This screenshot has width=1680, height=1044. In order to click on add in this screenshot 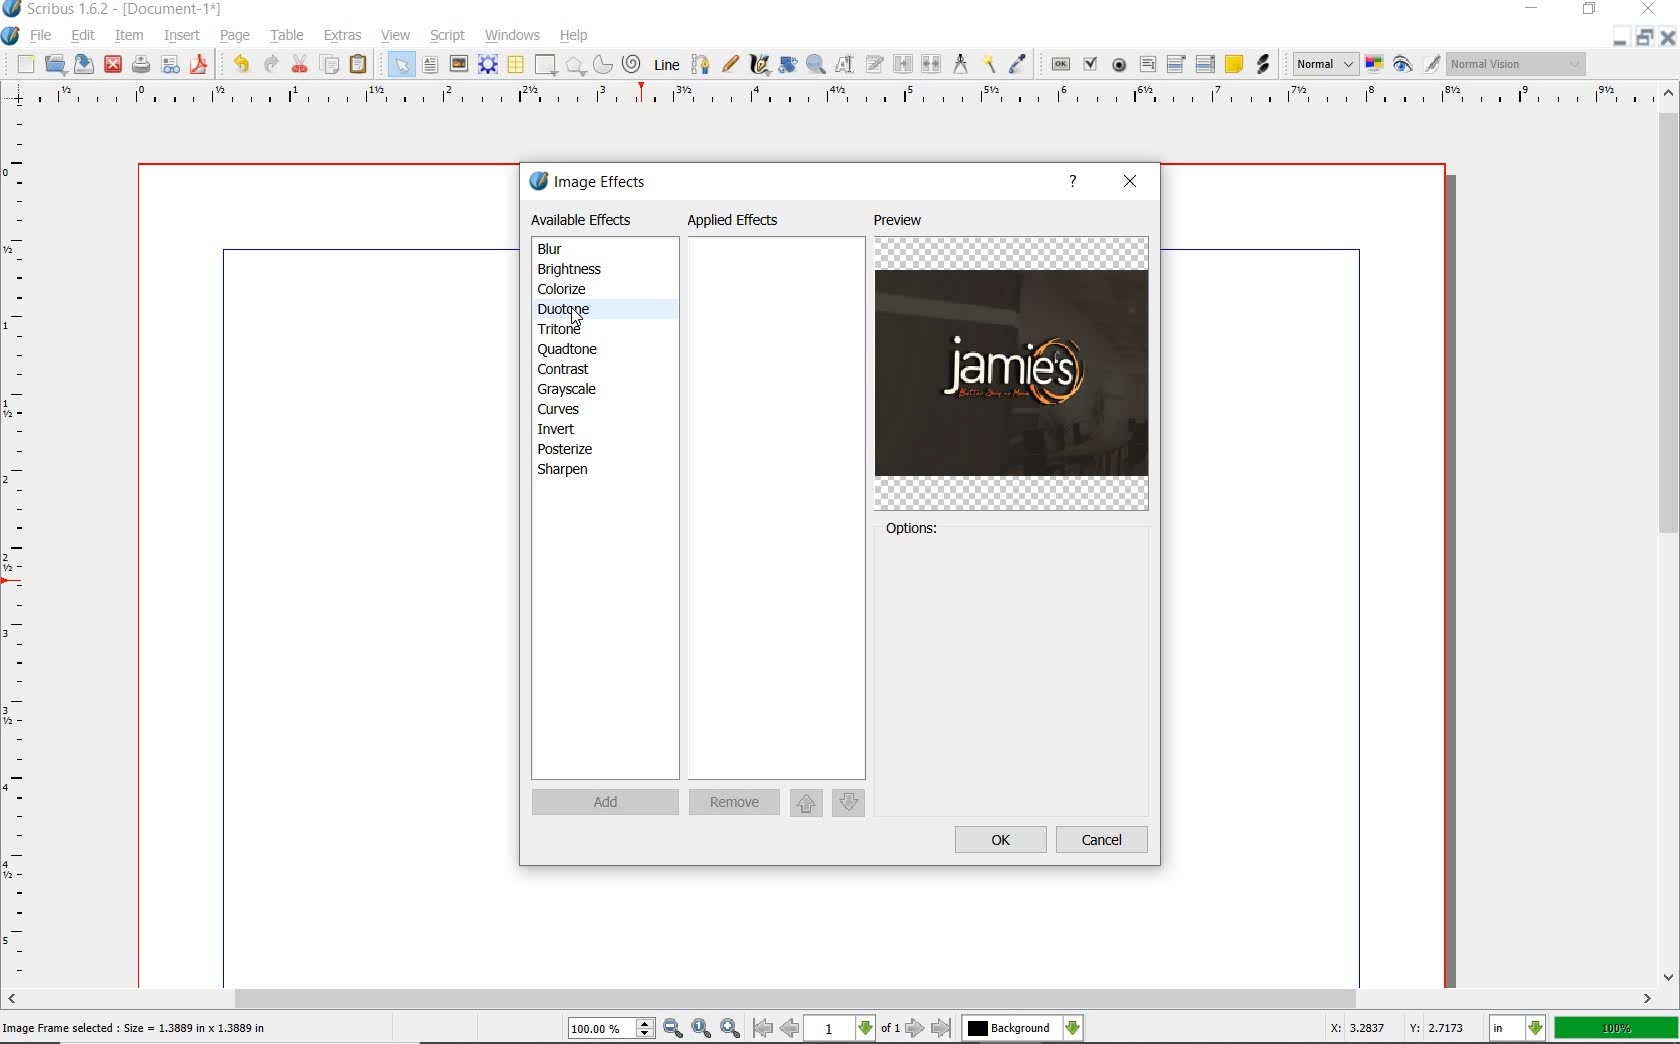, I will do `click(606, 803)`.